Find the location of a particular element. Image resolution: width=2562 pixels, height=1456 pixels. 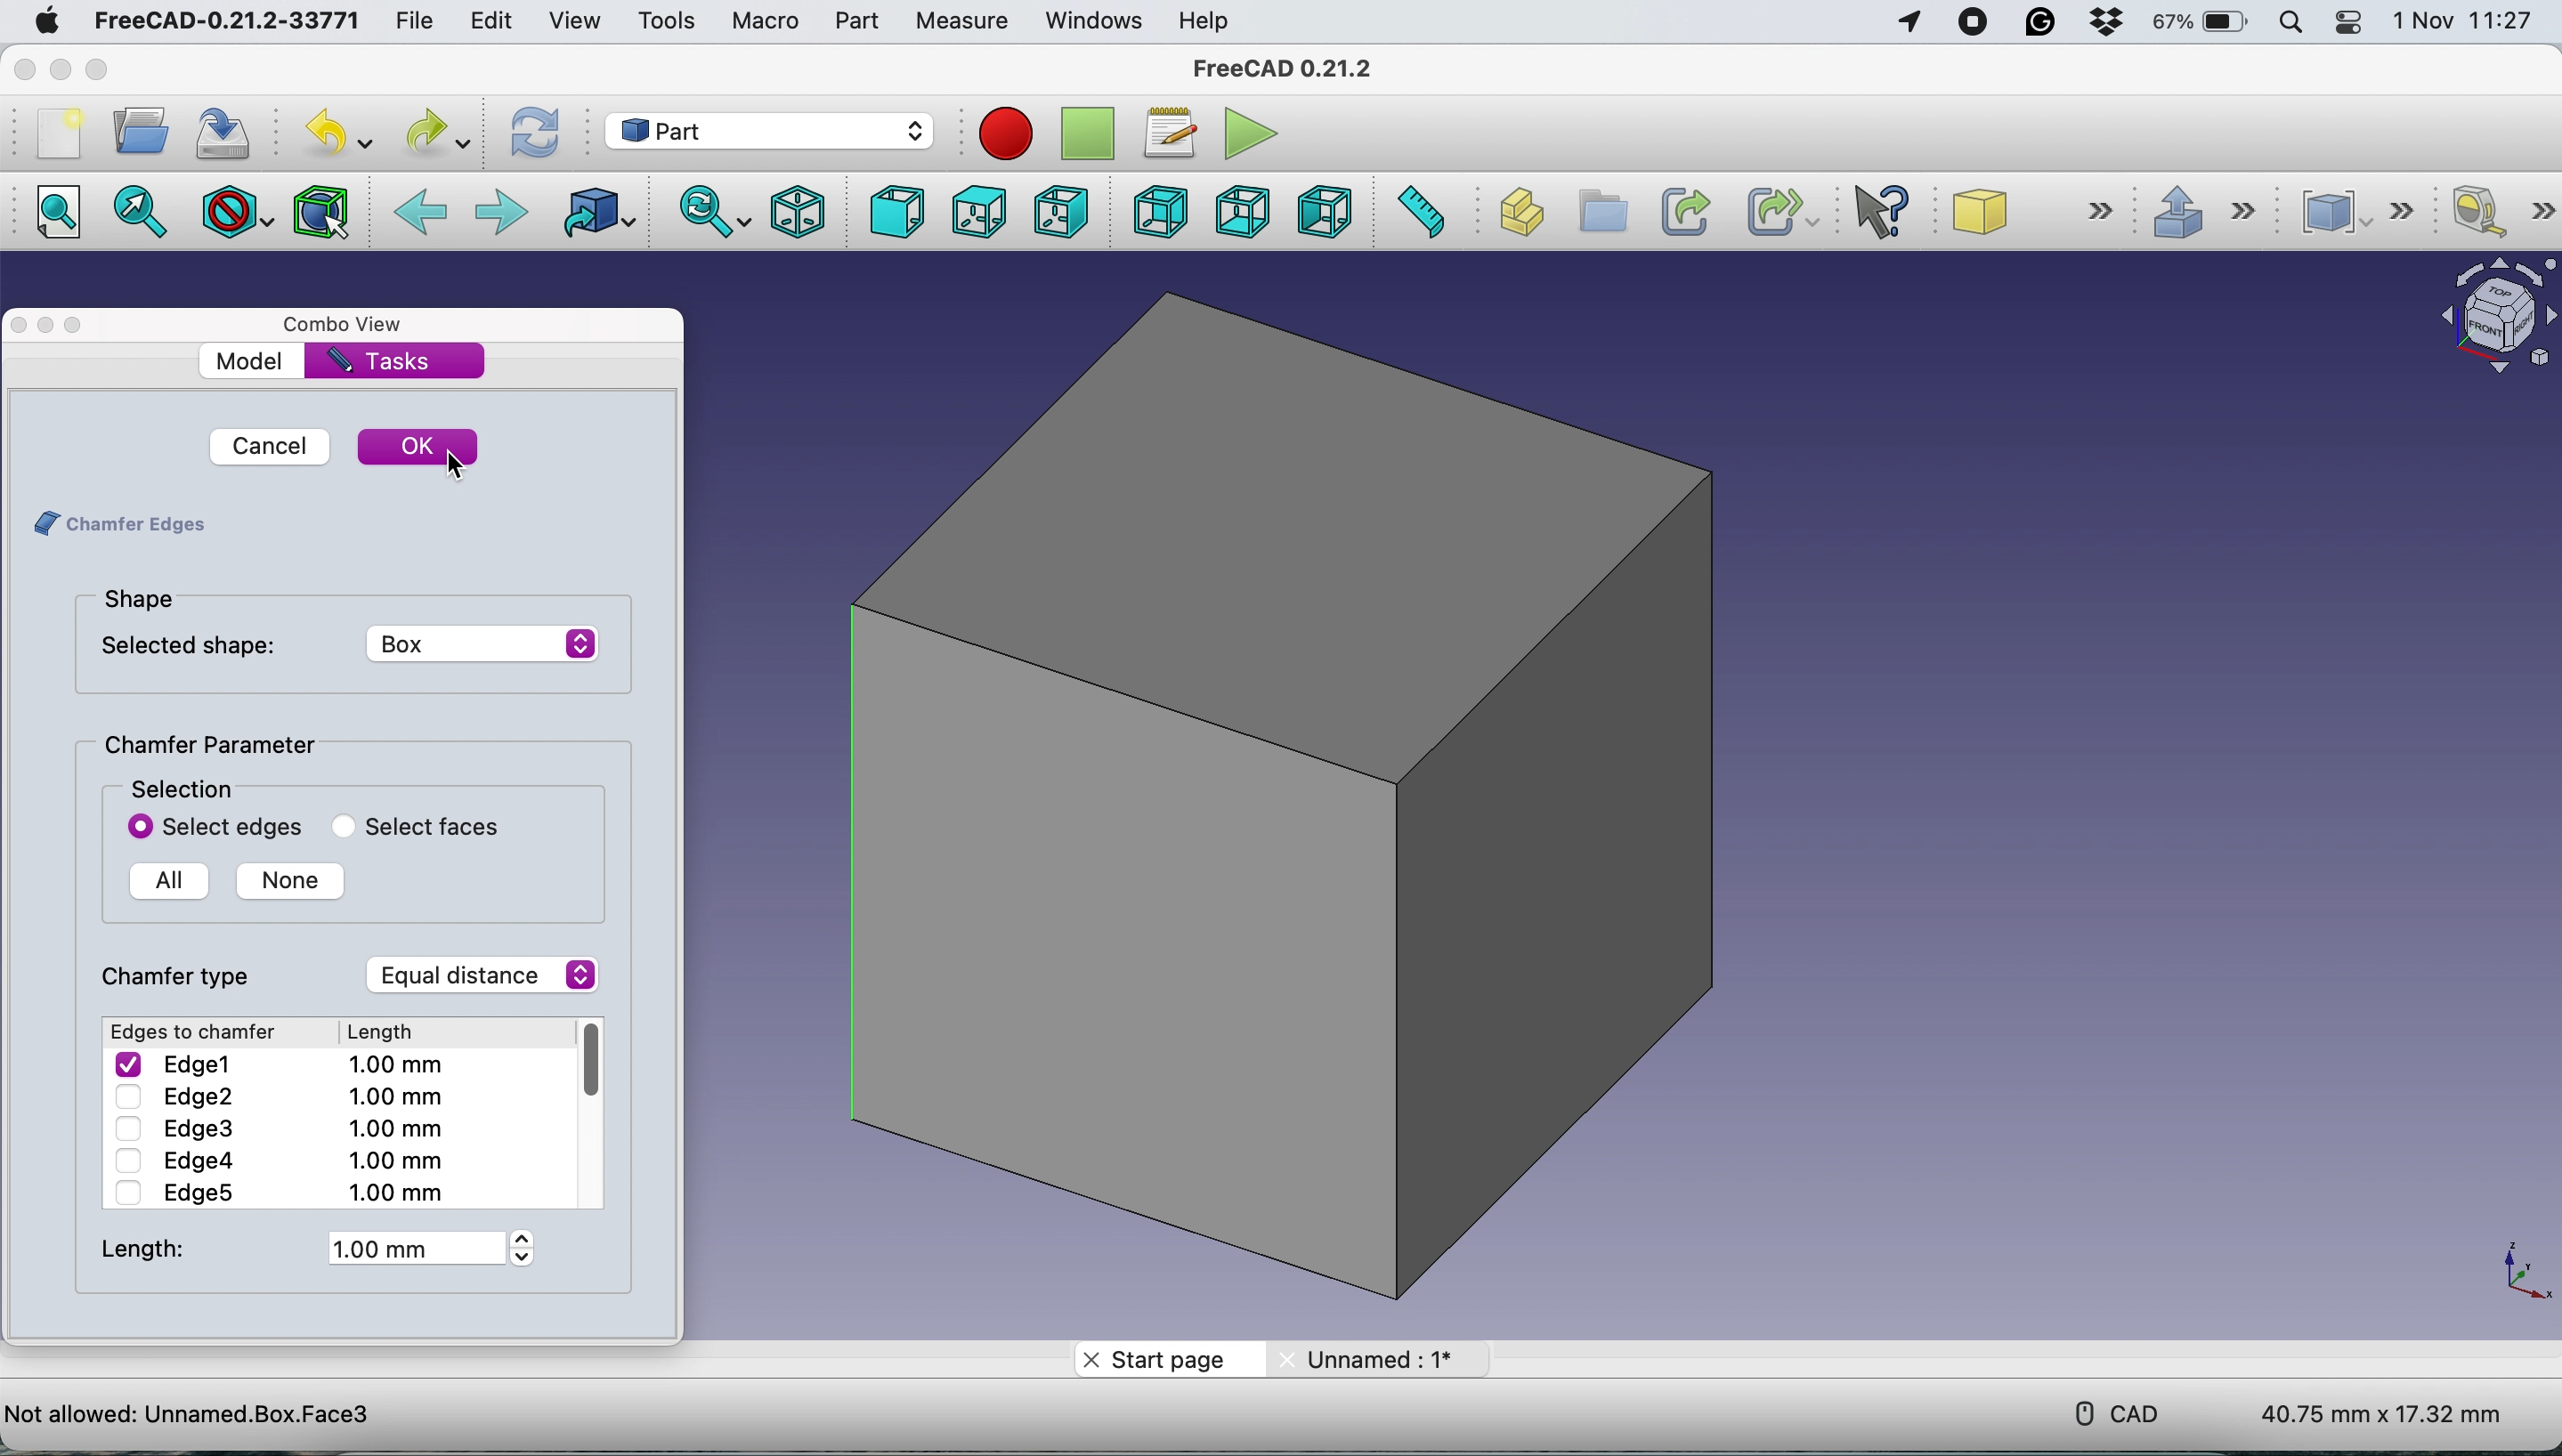

selection is located at coordinates (181, 789).